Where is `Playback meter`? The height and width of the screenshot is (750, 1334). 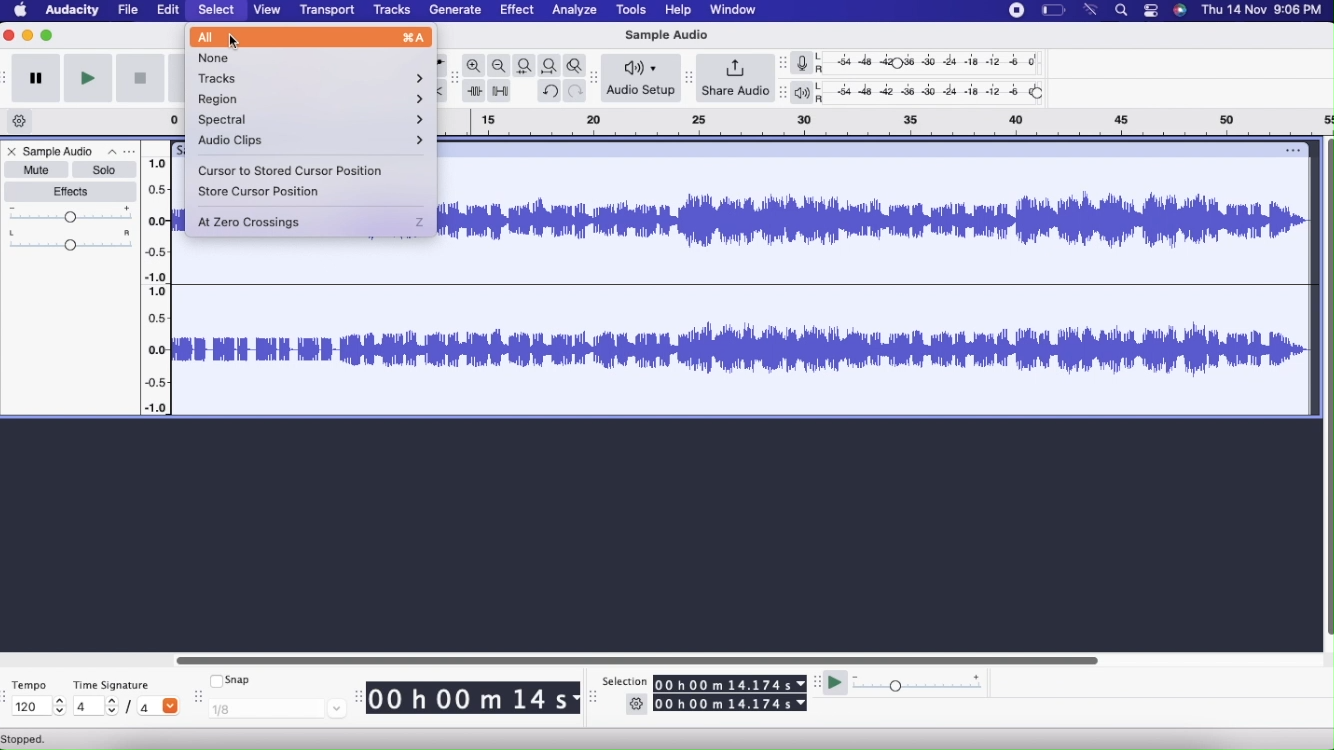 Playback meter is located at coordinates (806, 92).